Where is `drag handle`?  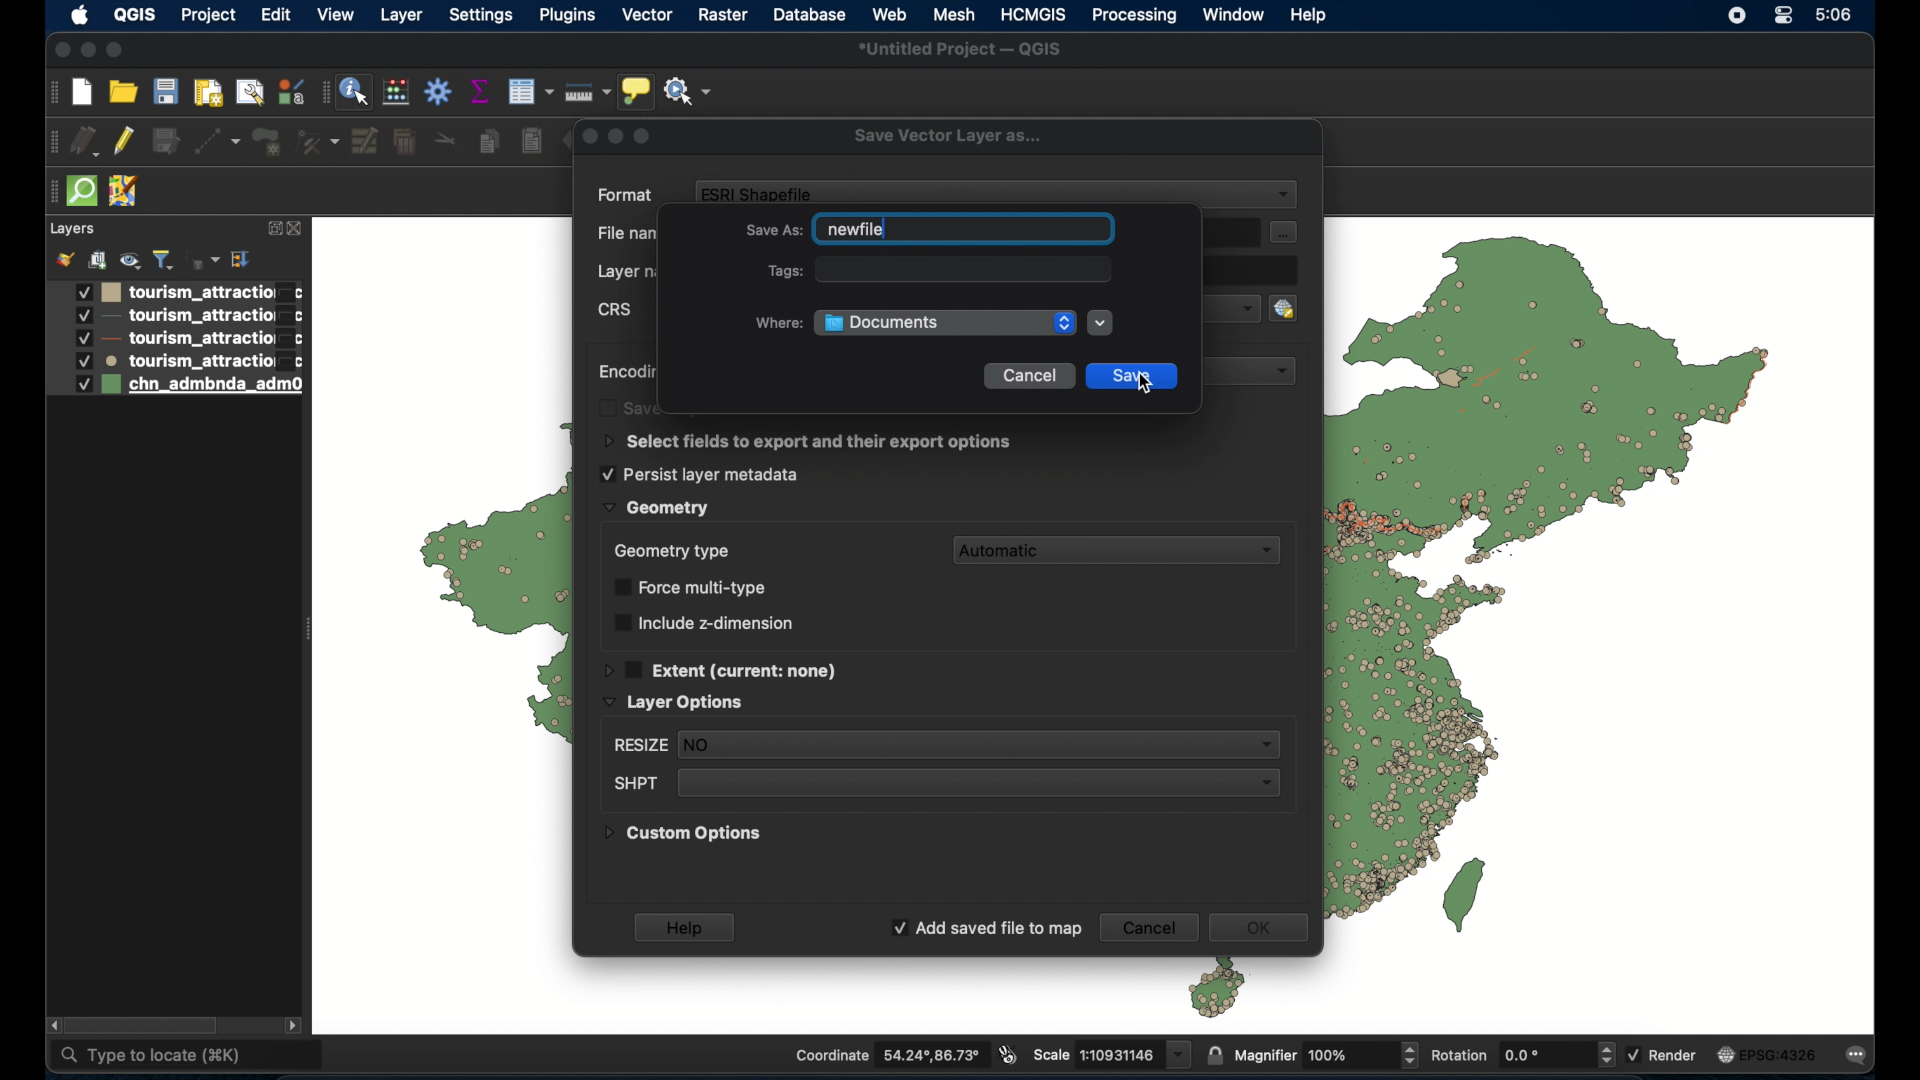
drag handle is located at coordinates (323, 92).